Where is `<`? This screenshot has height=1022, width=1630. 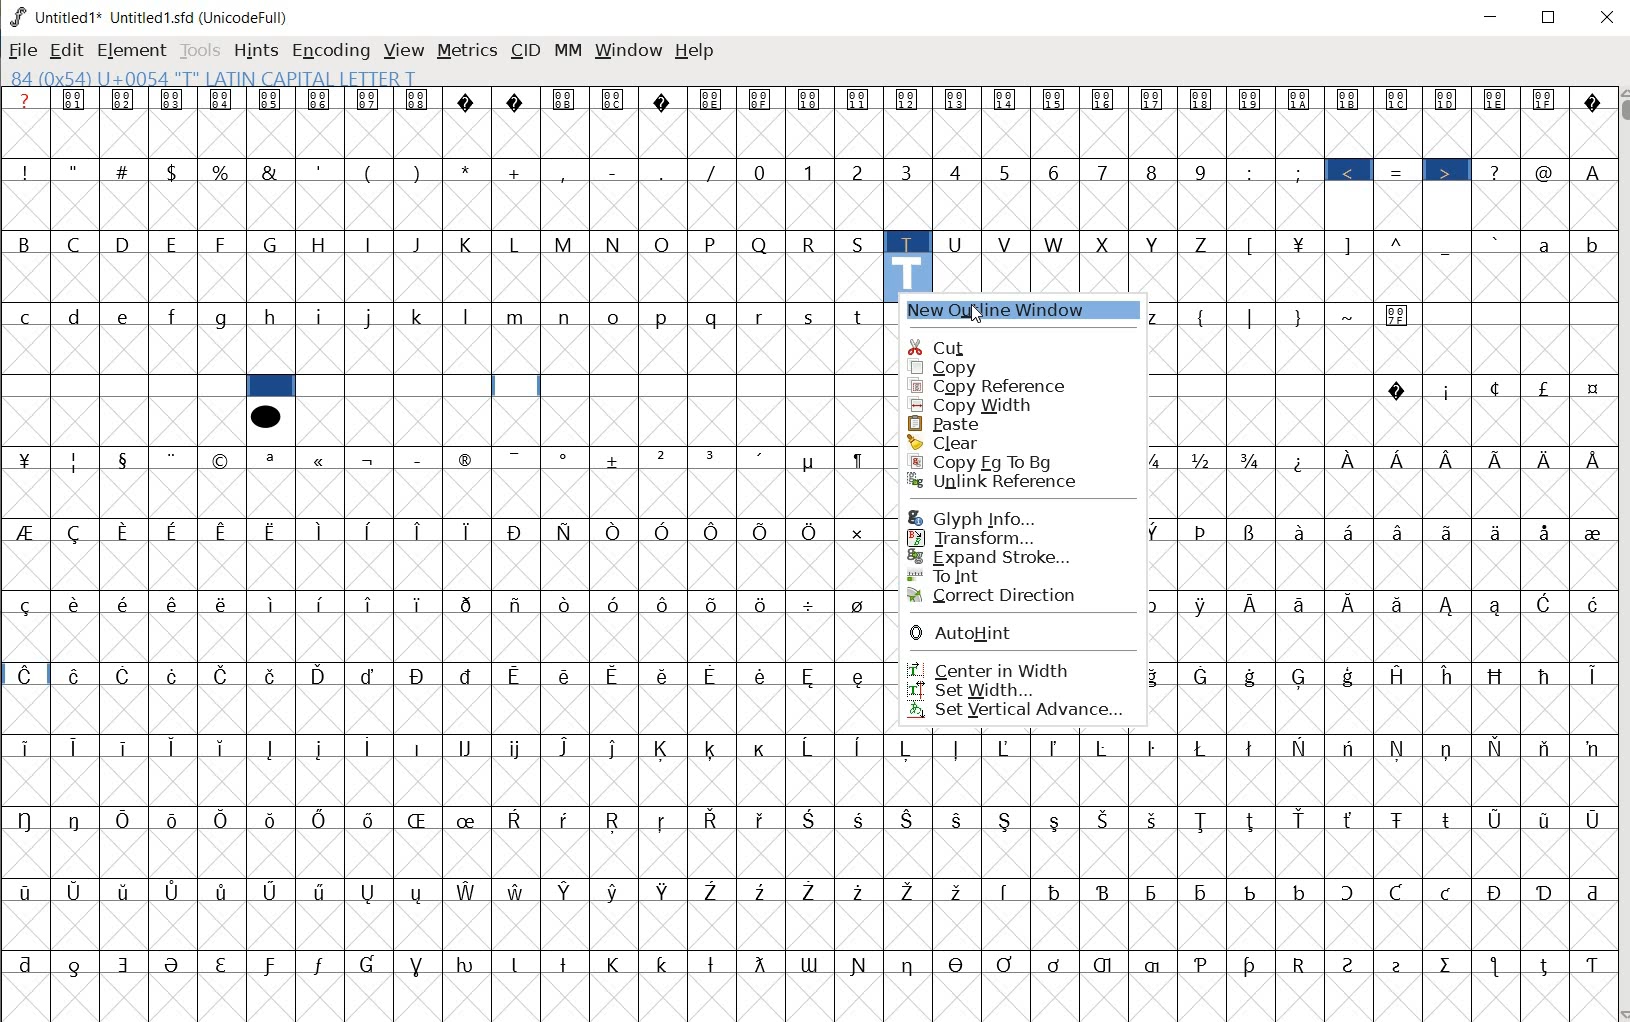
< is located at coordinates (1352, 172).